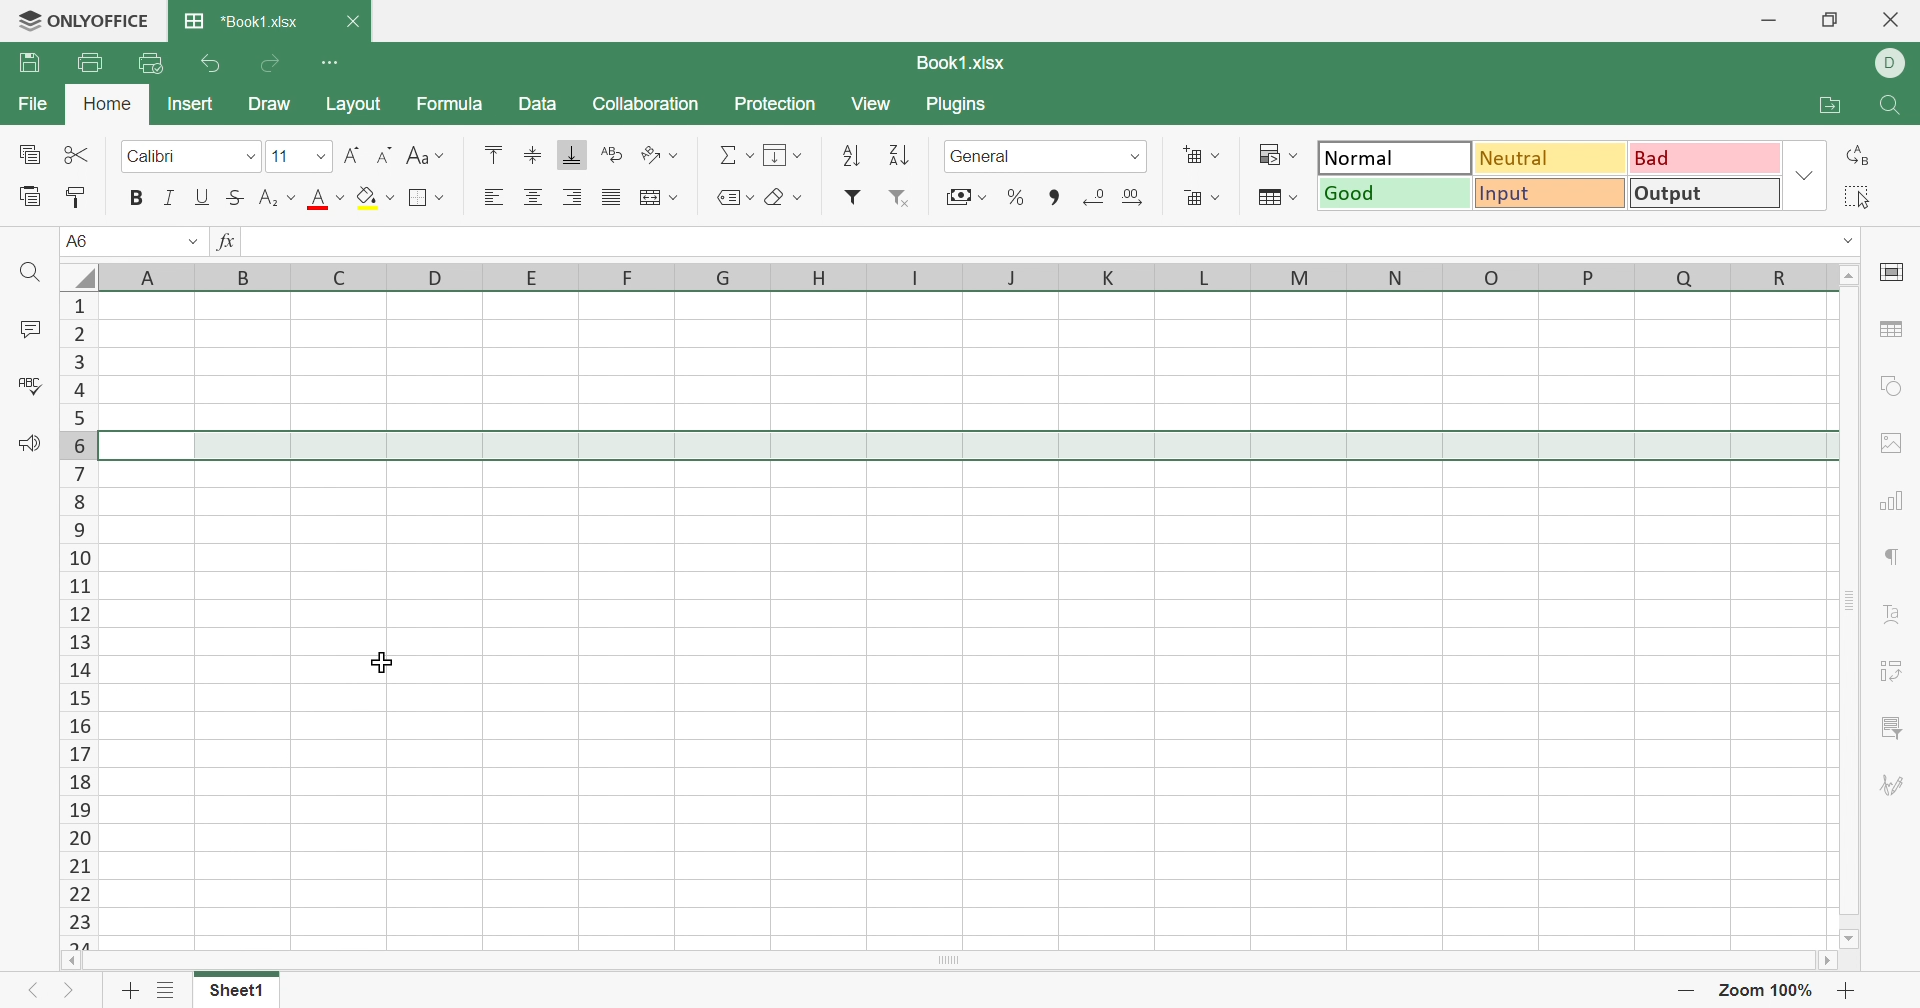  I want to click on Named ranges, so click(736, 197).